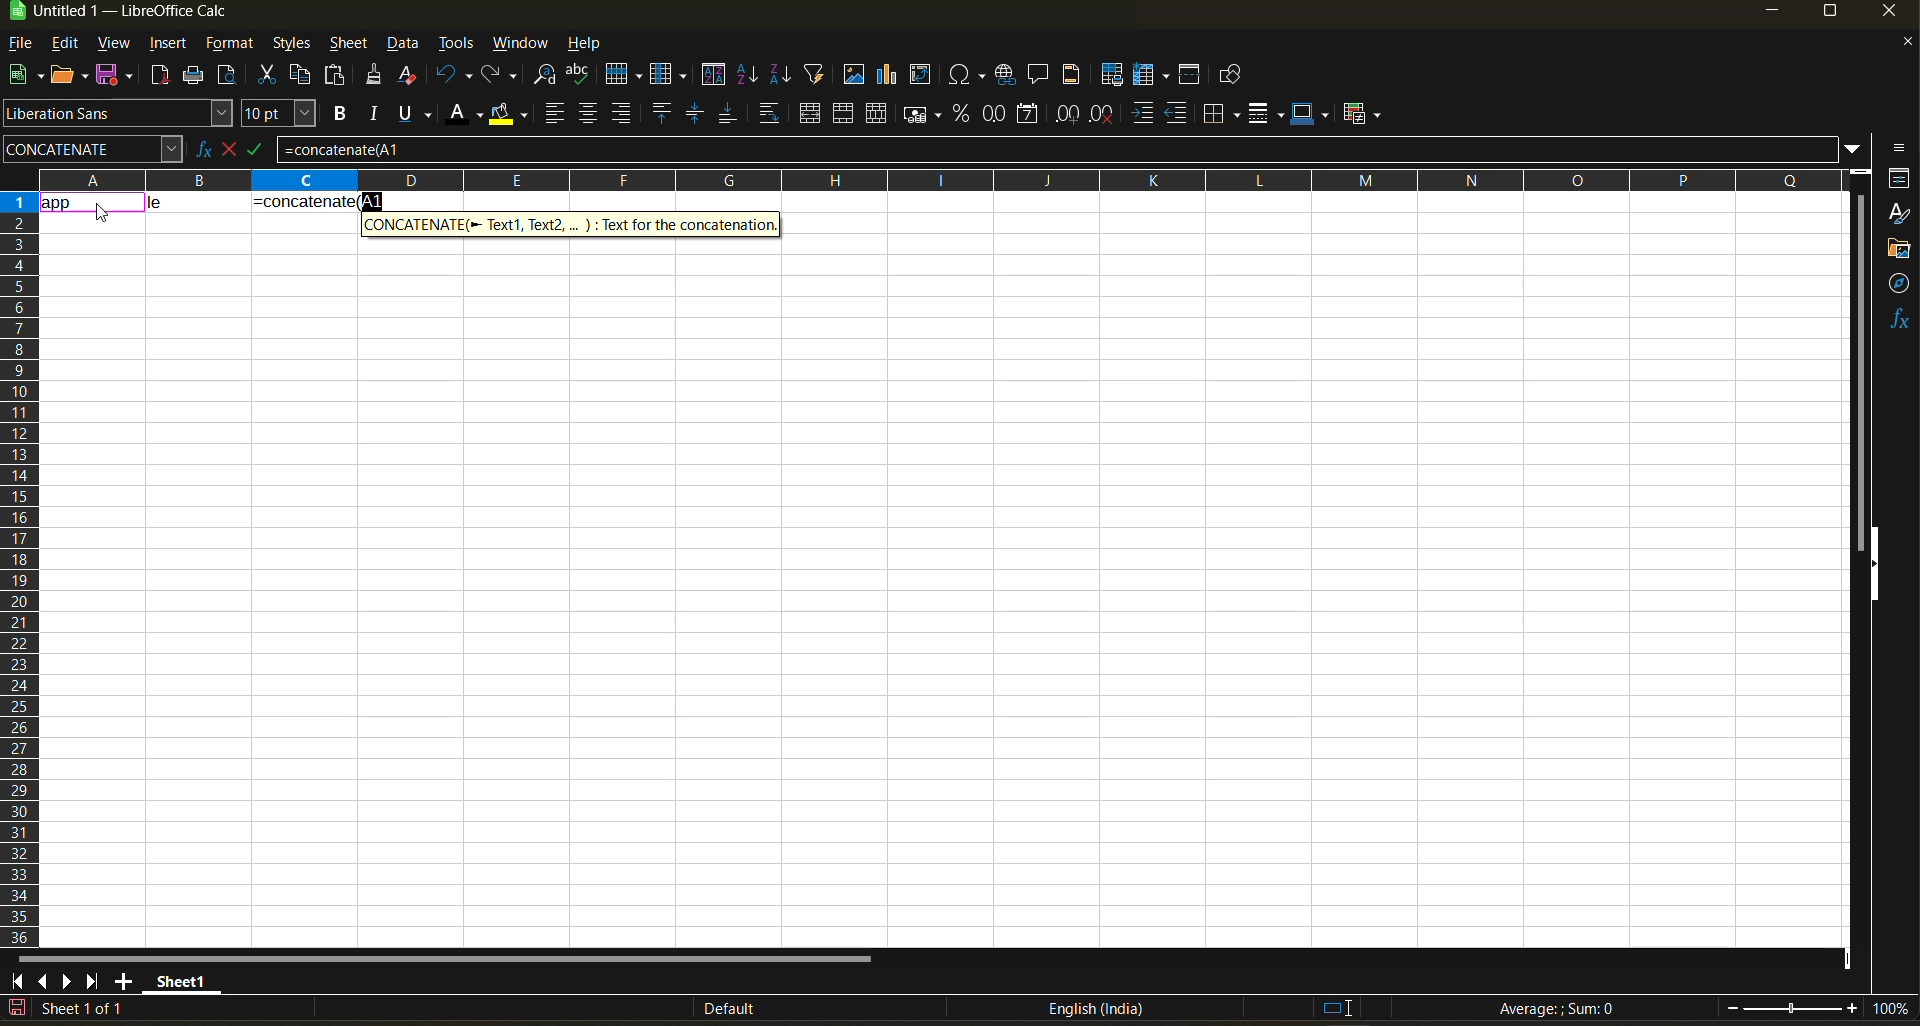 The image size is (1920, 1026). Describe the element at coordinates (69, 981) in the screenshot. I see `scroll to next sheet` at that location.